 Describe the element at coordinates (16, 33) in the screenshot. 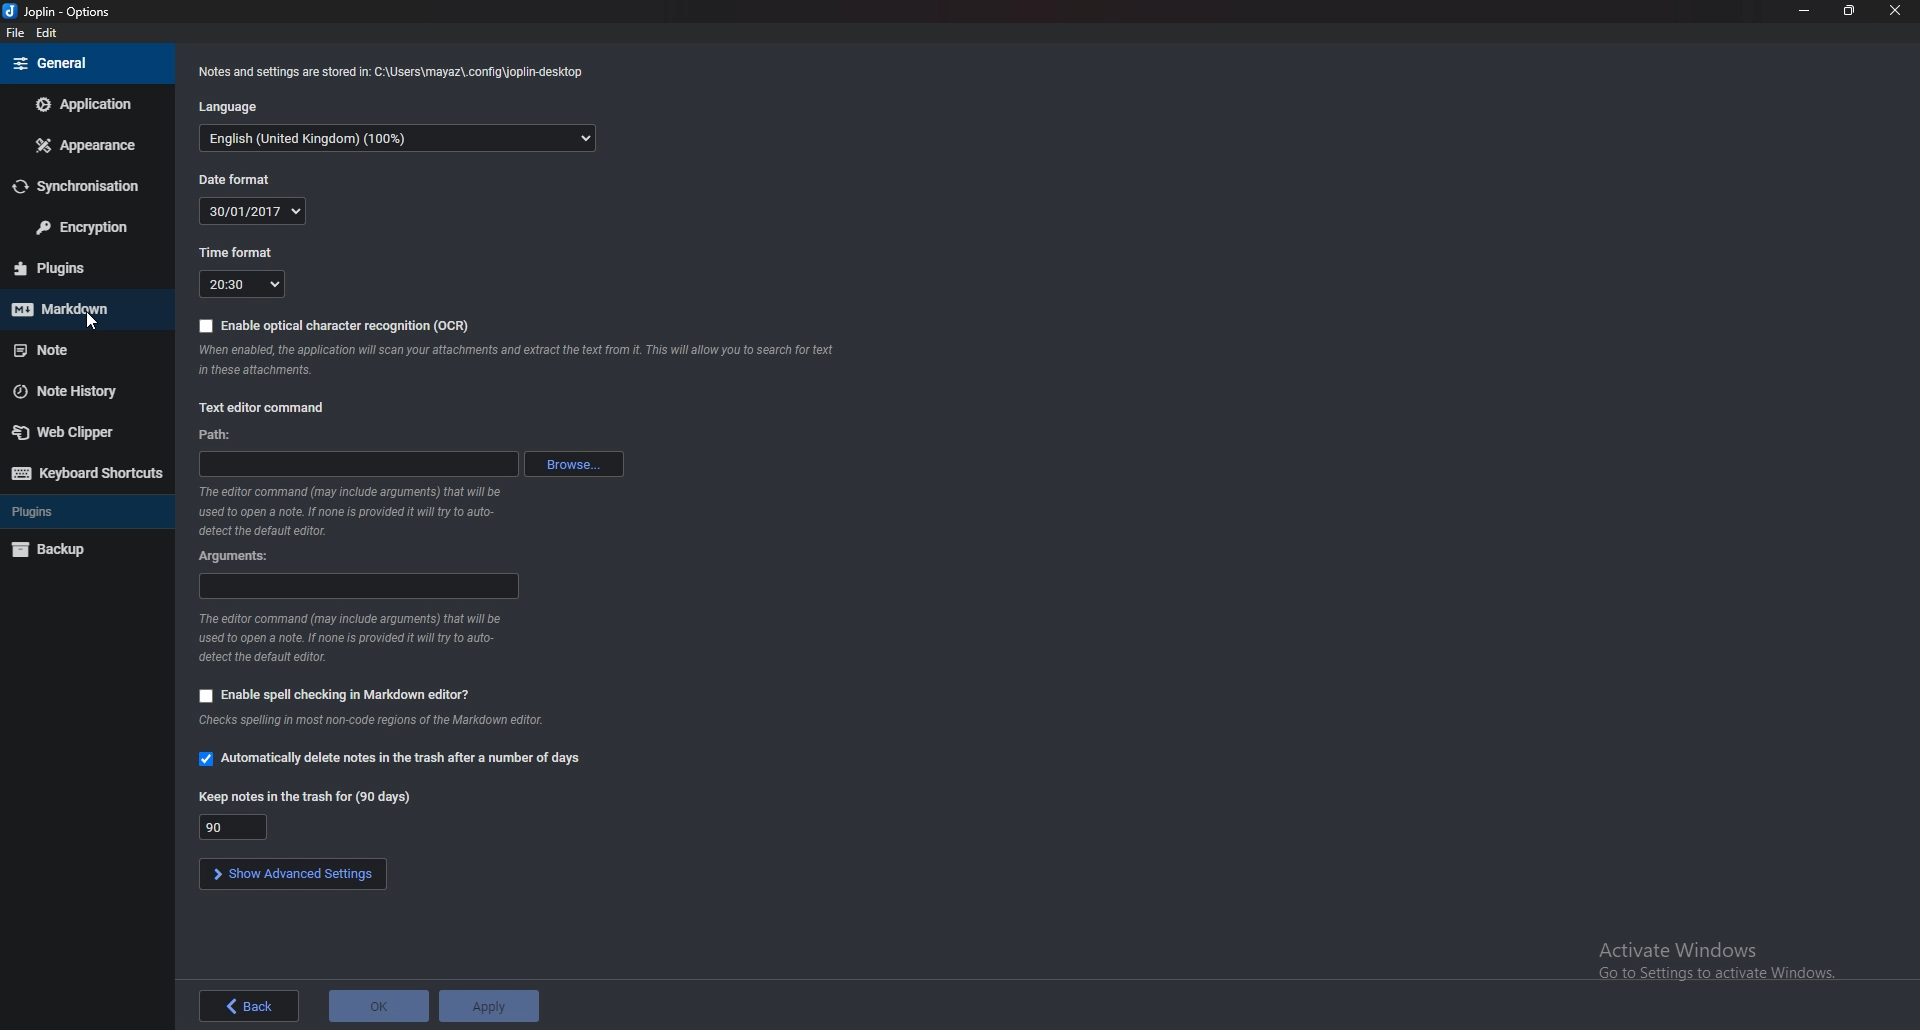

I see `file` at that location.